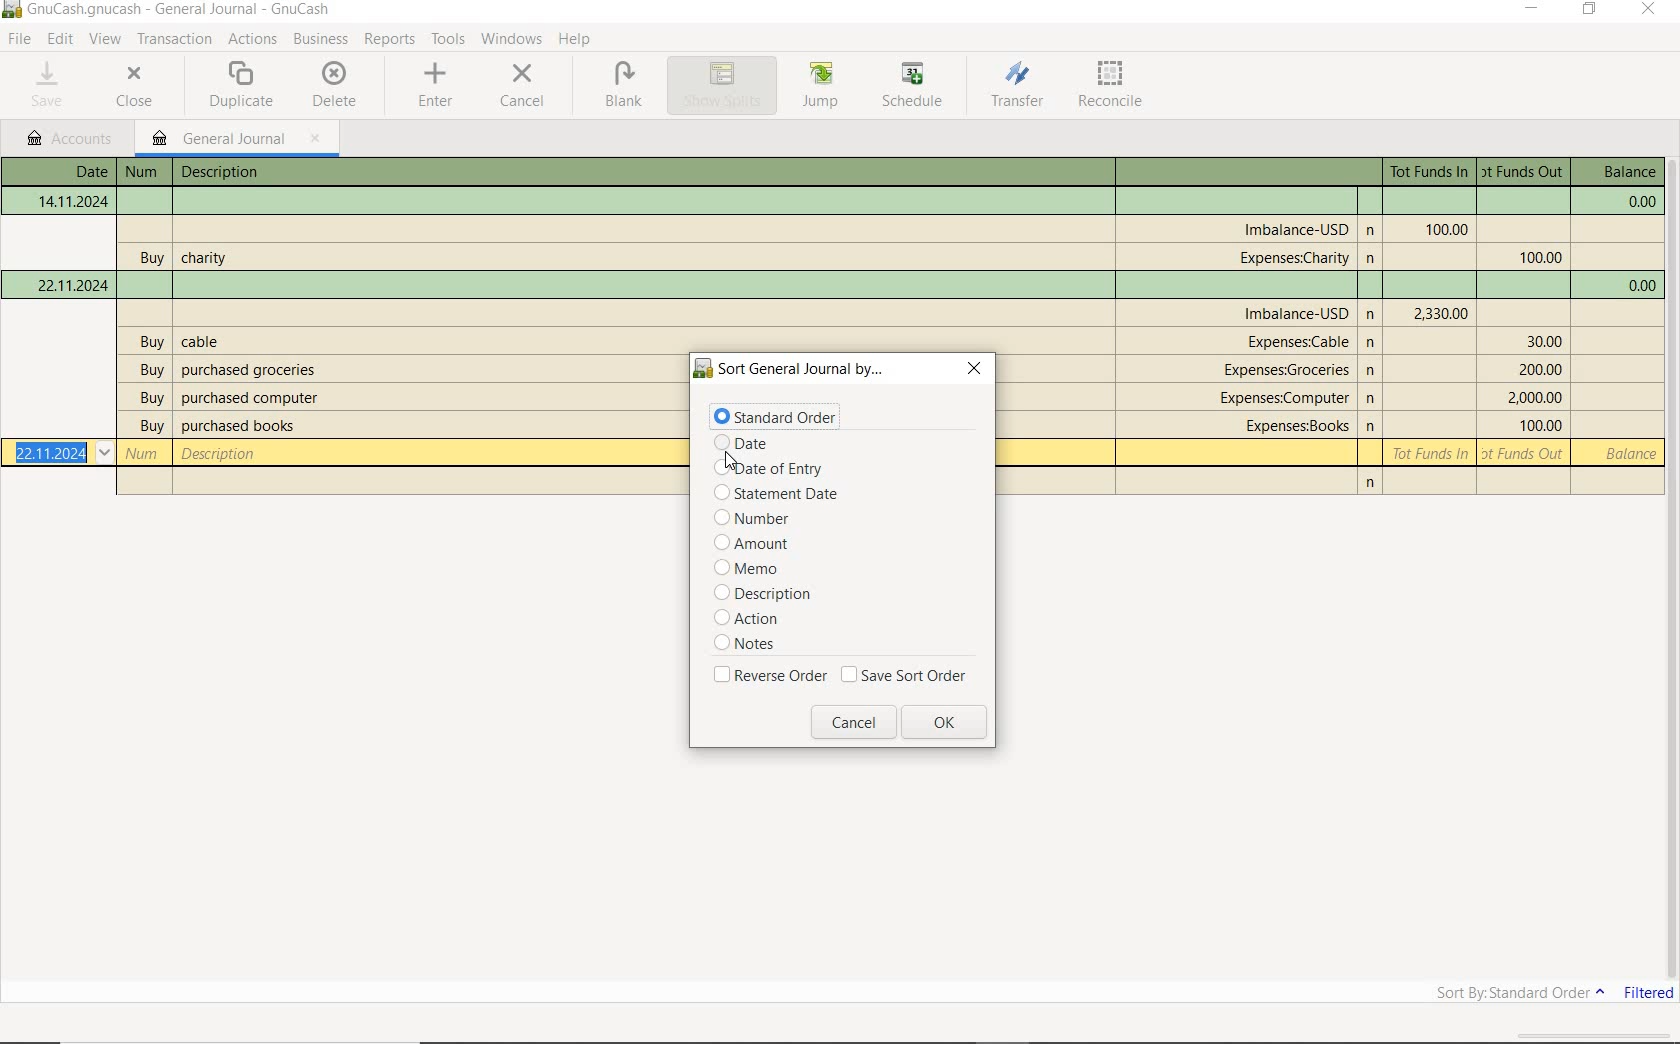 The image size is (1680, 1044). What do you see at coordinates (437, 87) in the screenshot?
I see `ENTER` at bounding box center [437, 87].